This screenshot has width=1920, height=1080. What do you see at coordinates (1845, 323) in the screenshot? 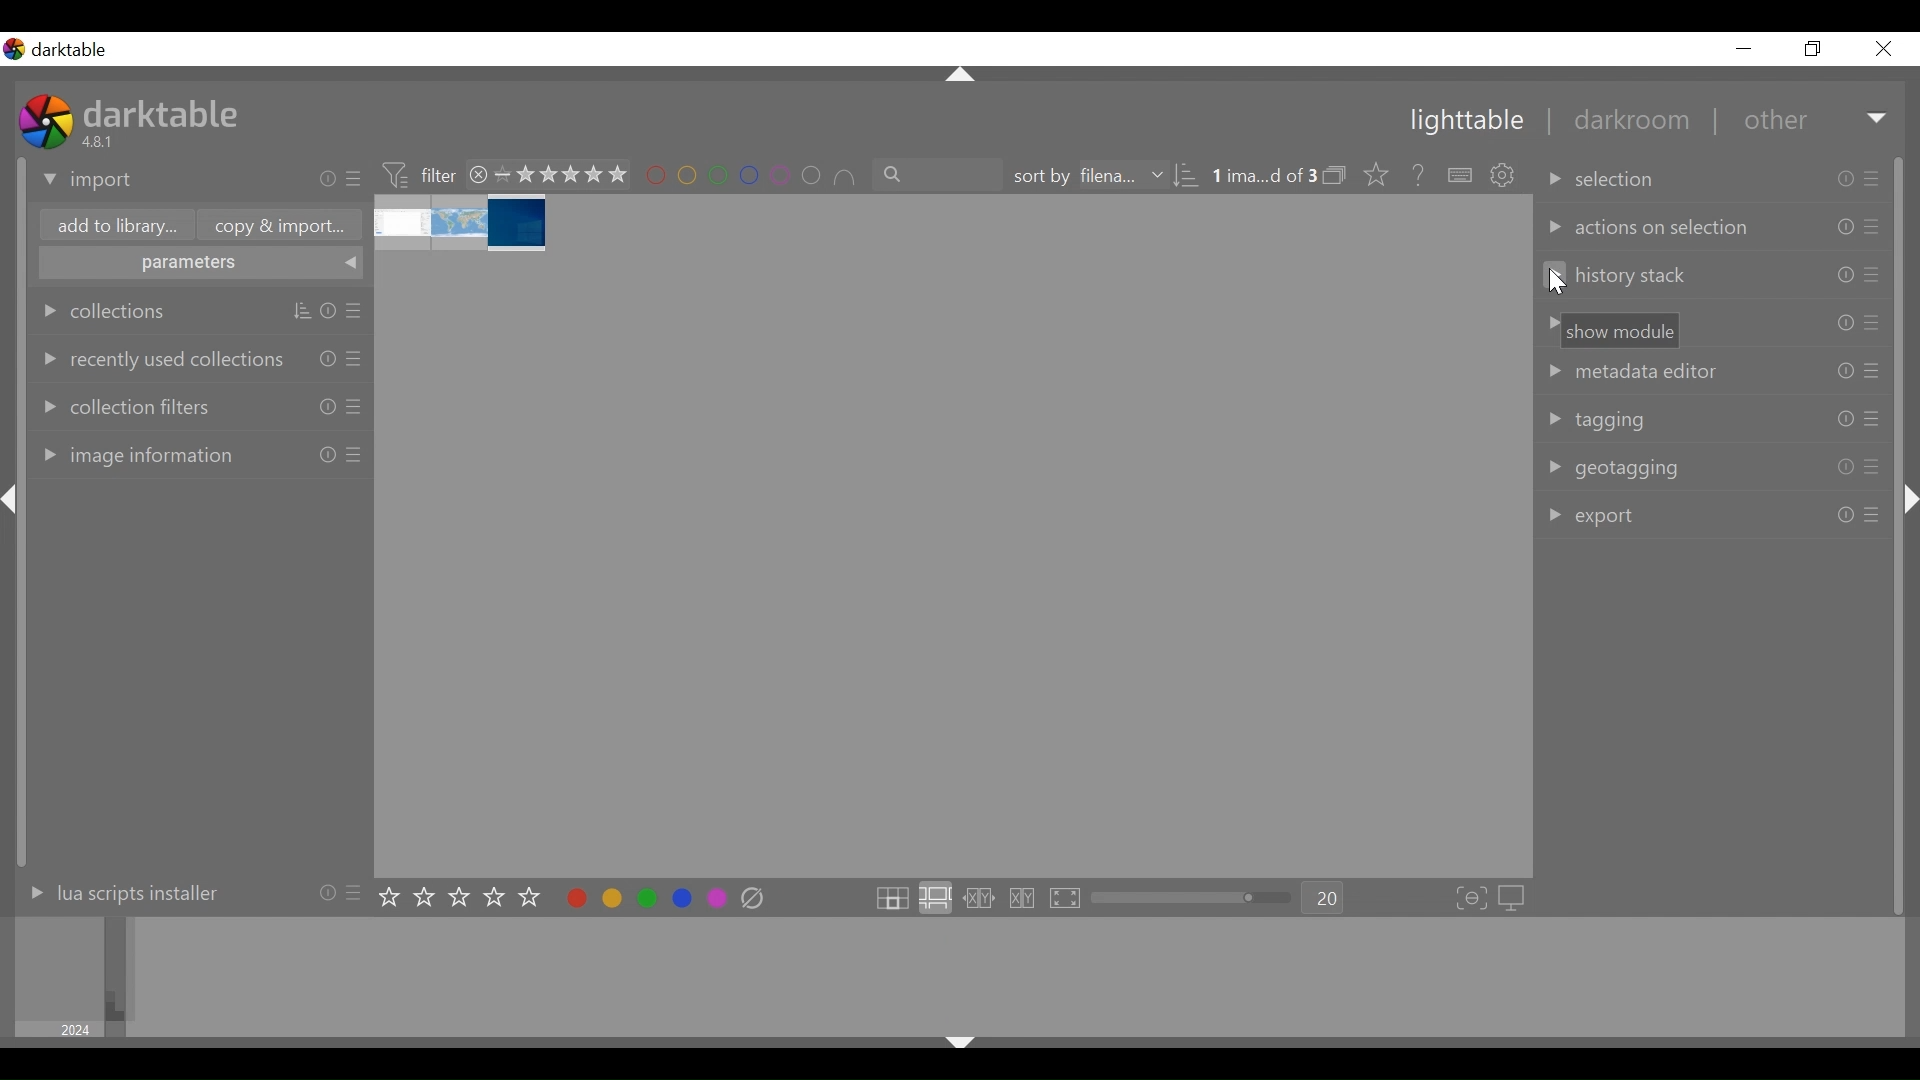
I see `info` at bounding box center [1845, 323].